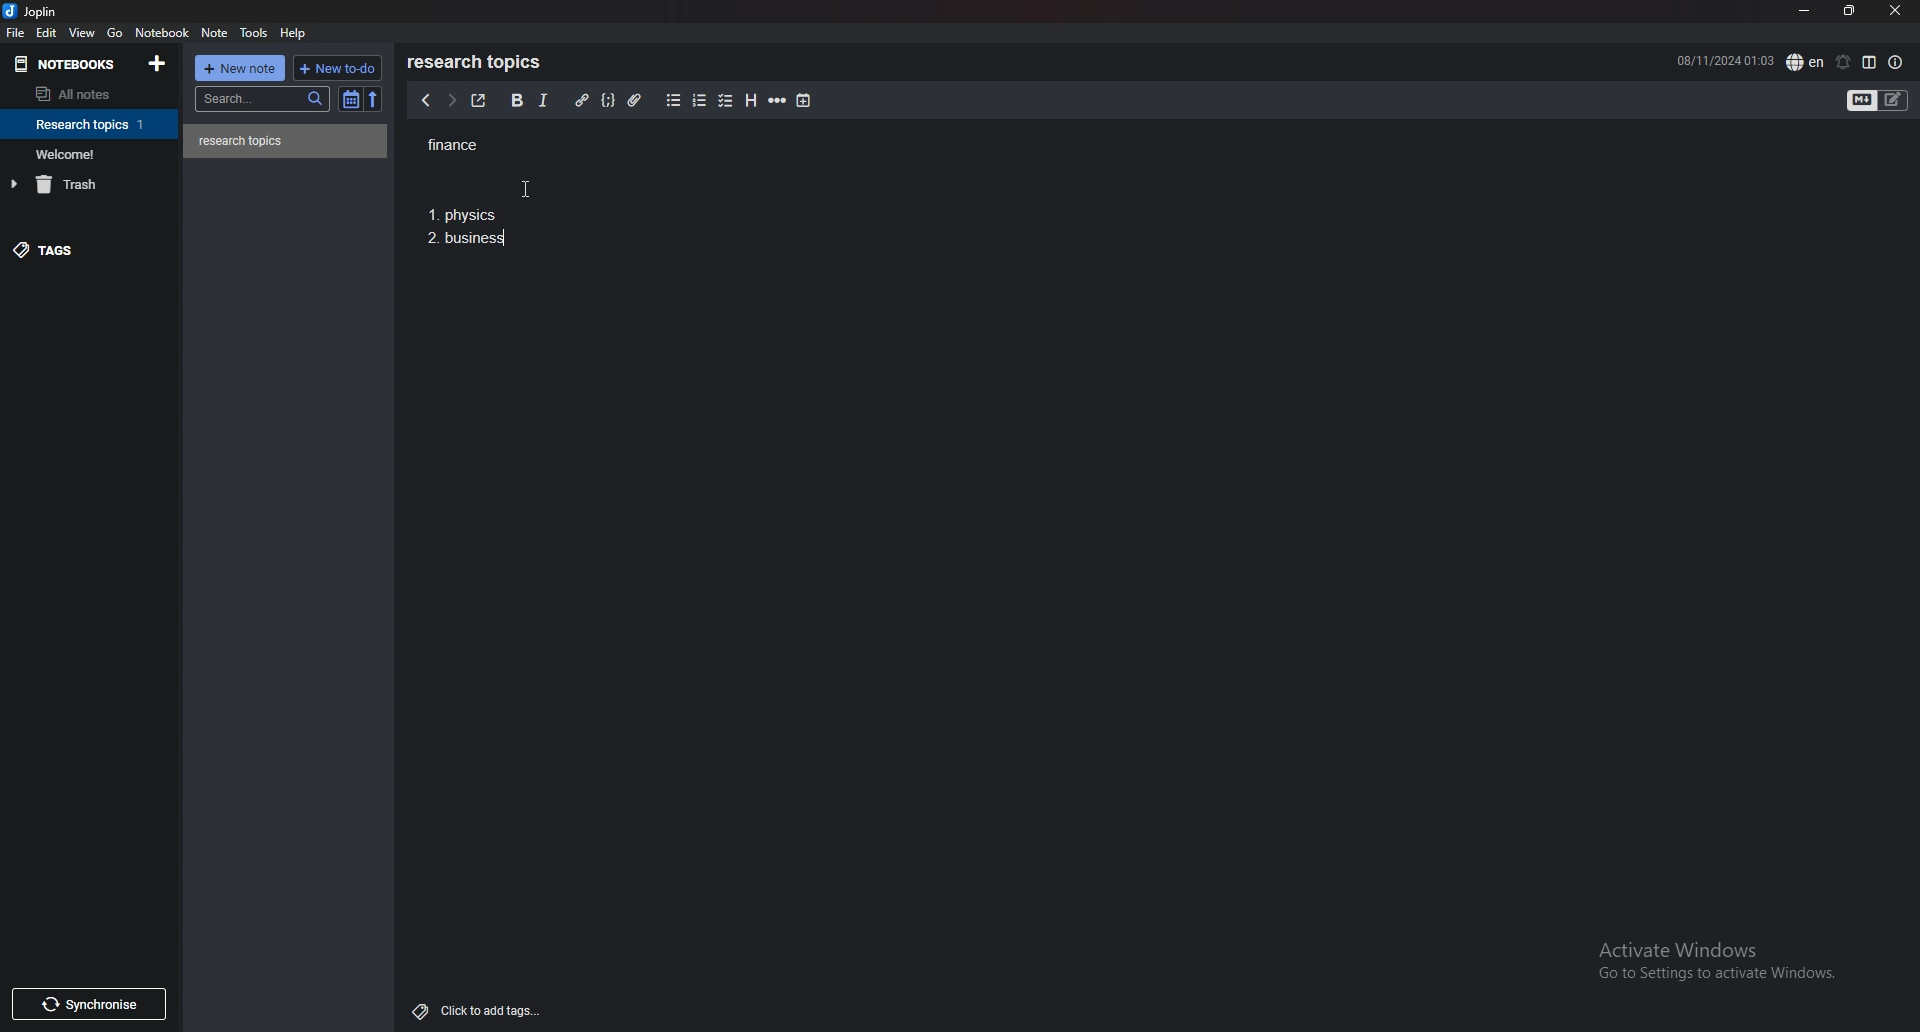 The image size is (1920, 1032). I want to click on reverse sort order, so click(372, 99).